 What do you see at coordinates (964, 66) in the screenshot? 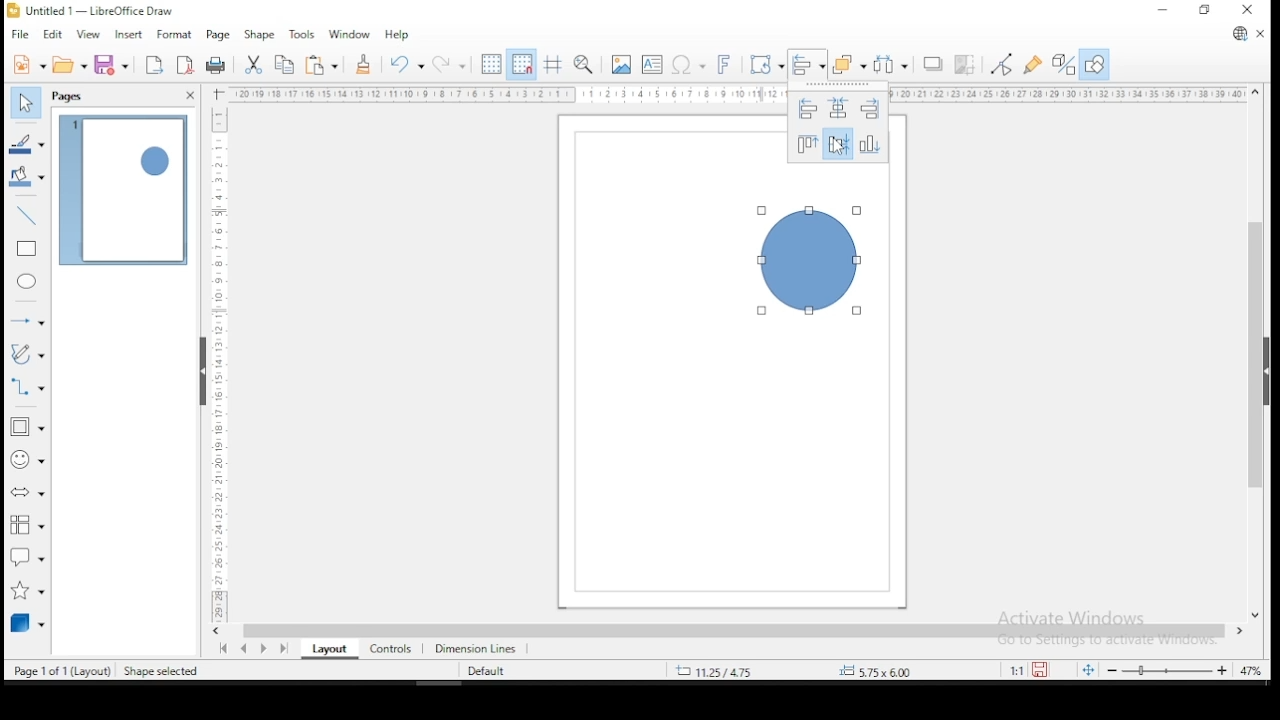
I see `crop` at bounding box center [964, 66].